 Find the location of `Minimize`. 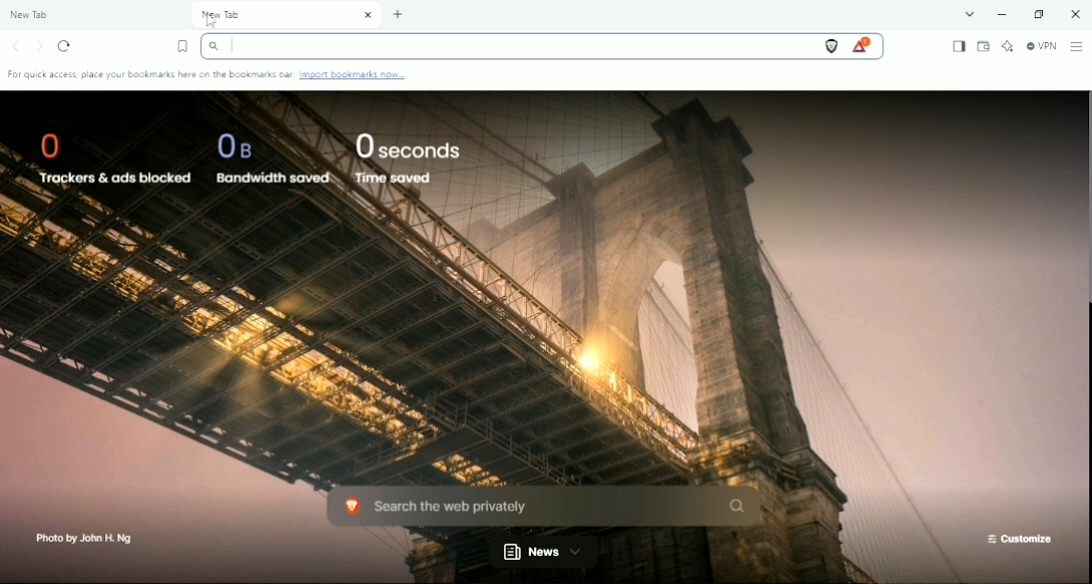

Minimize is located at coordinates (1001, 14).